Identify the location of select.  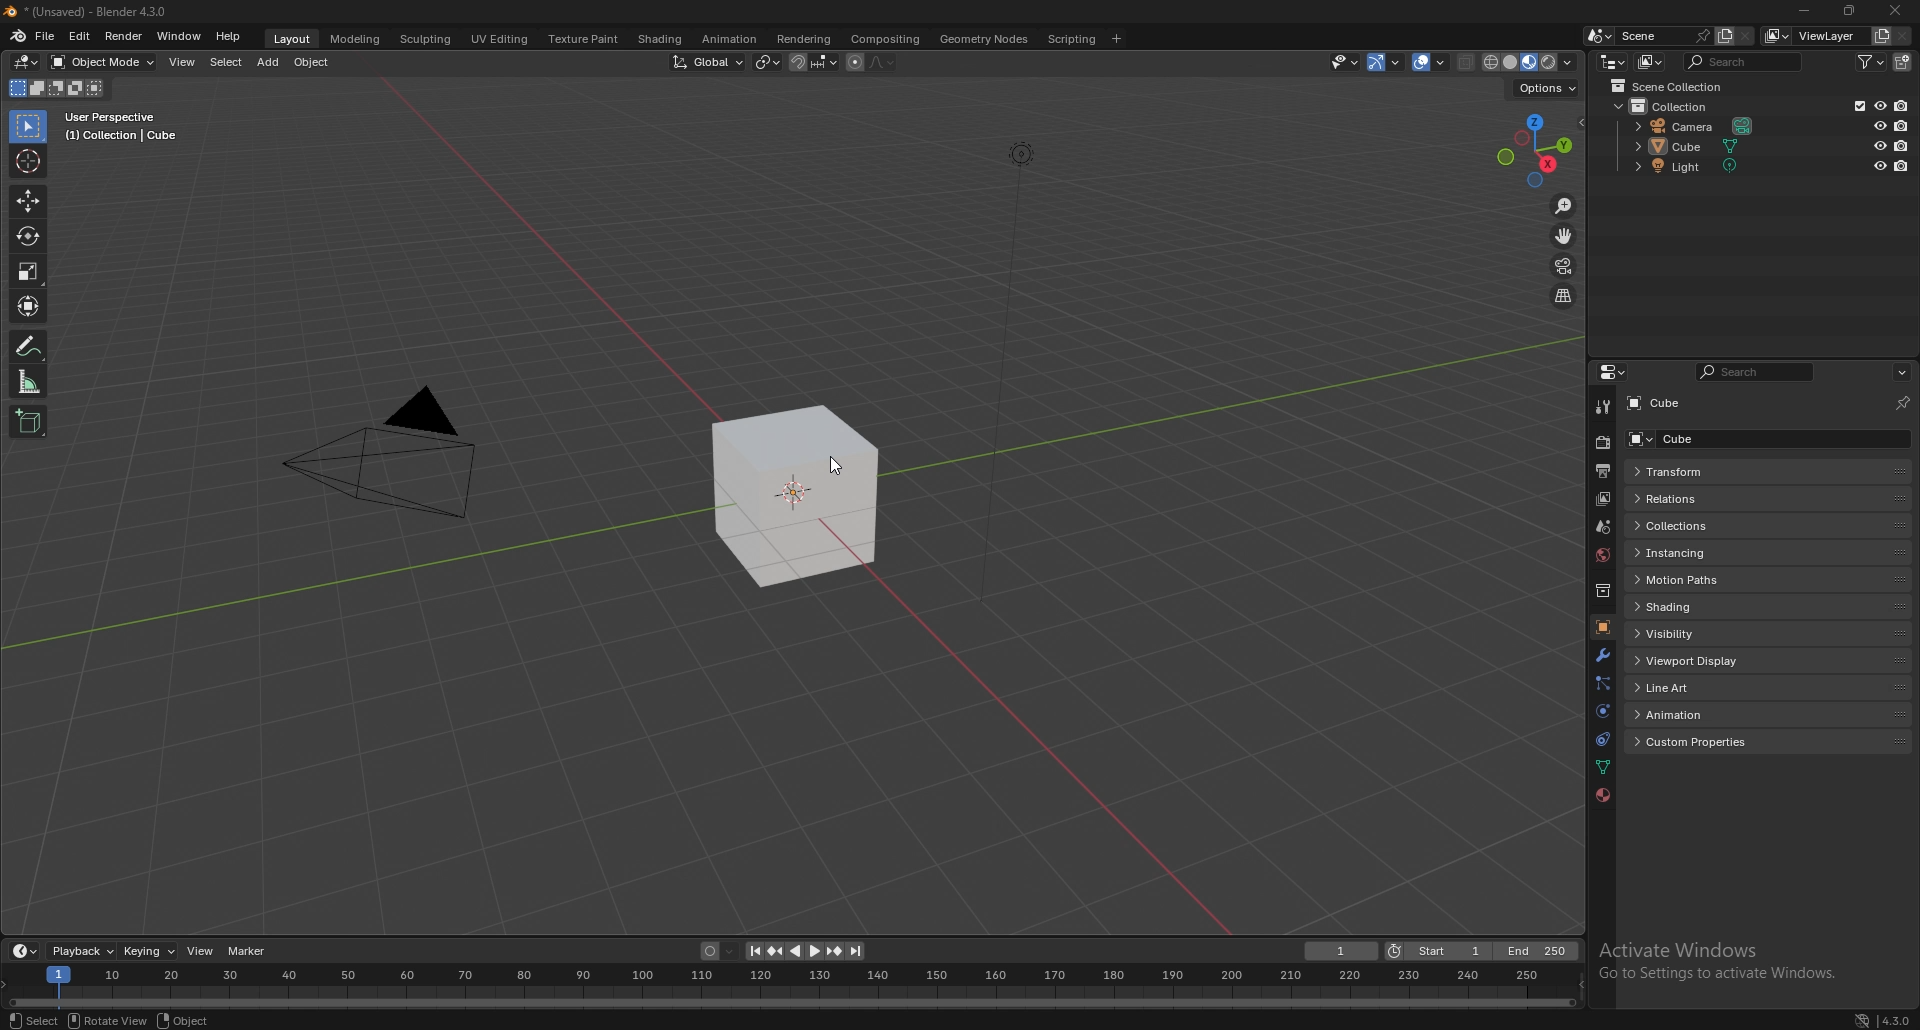
(34, 1019).